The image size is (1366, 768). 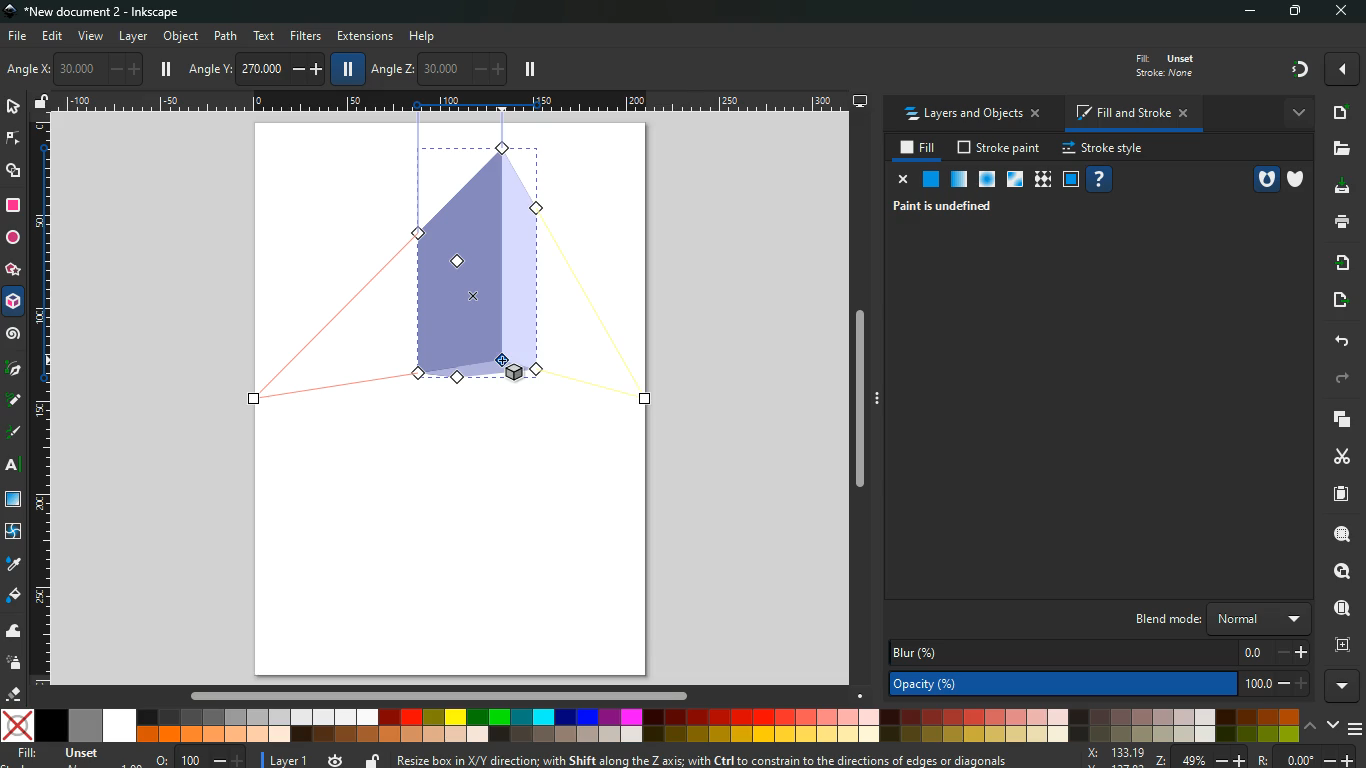 What do you see at coordinates (1340, 12) in the screenshot?
I see `close` at bounding box center [1340, 12].